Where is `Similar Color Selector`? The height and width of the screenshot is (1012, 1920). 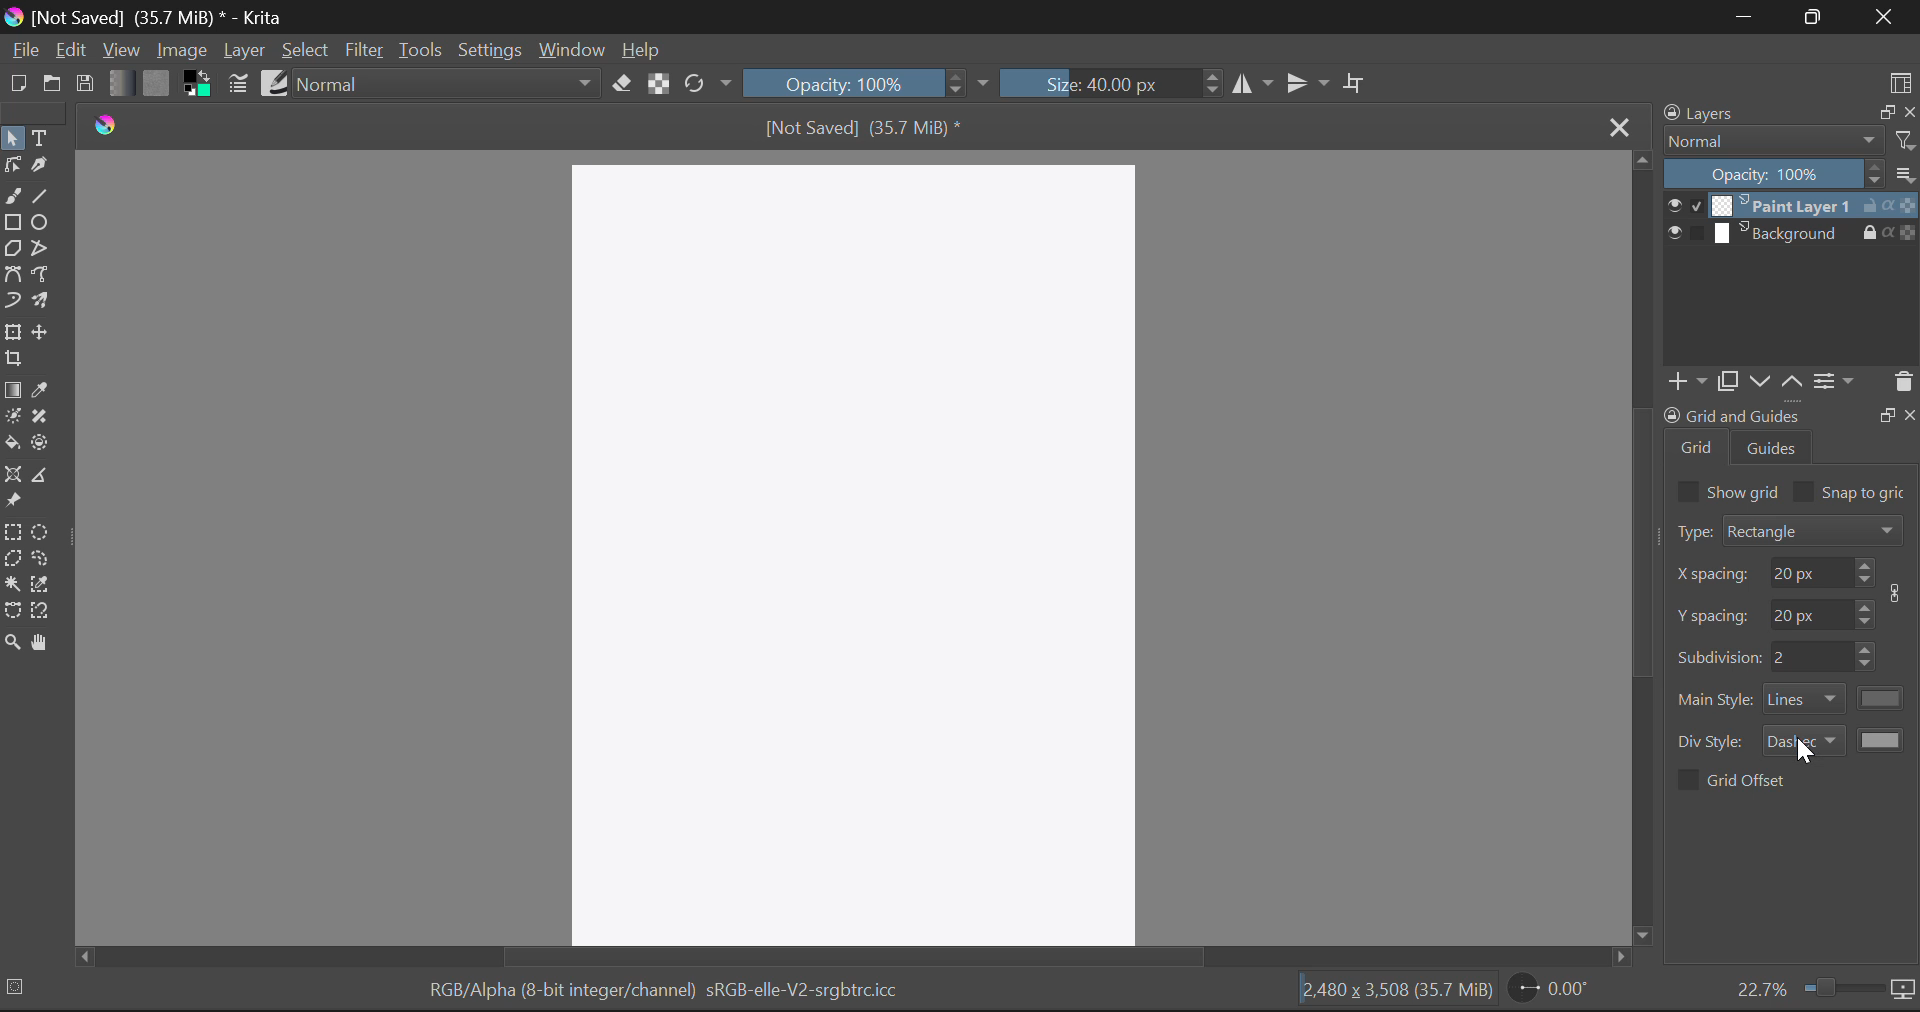
Similar Color Selector is located at coordinates (41, 583).